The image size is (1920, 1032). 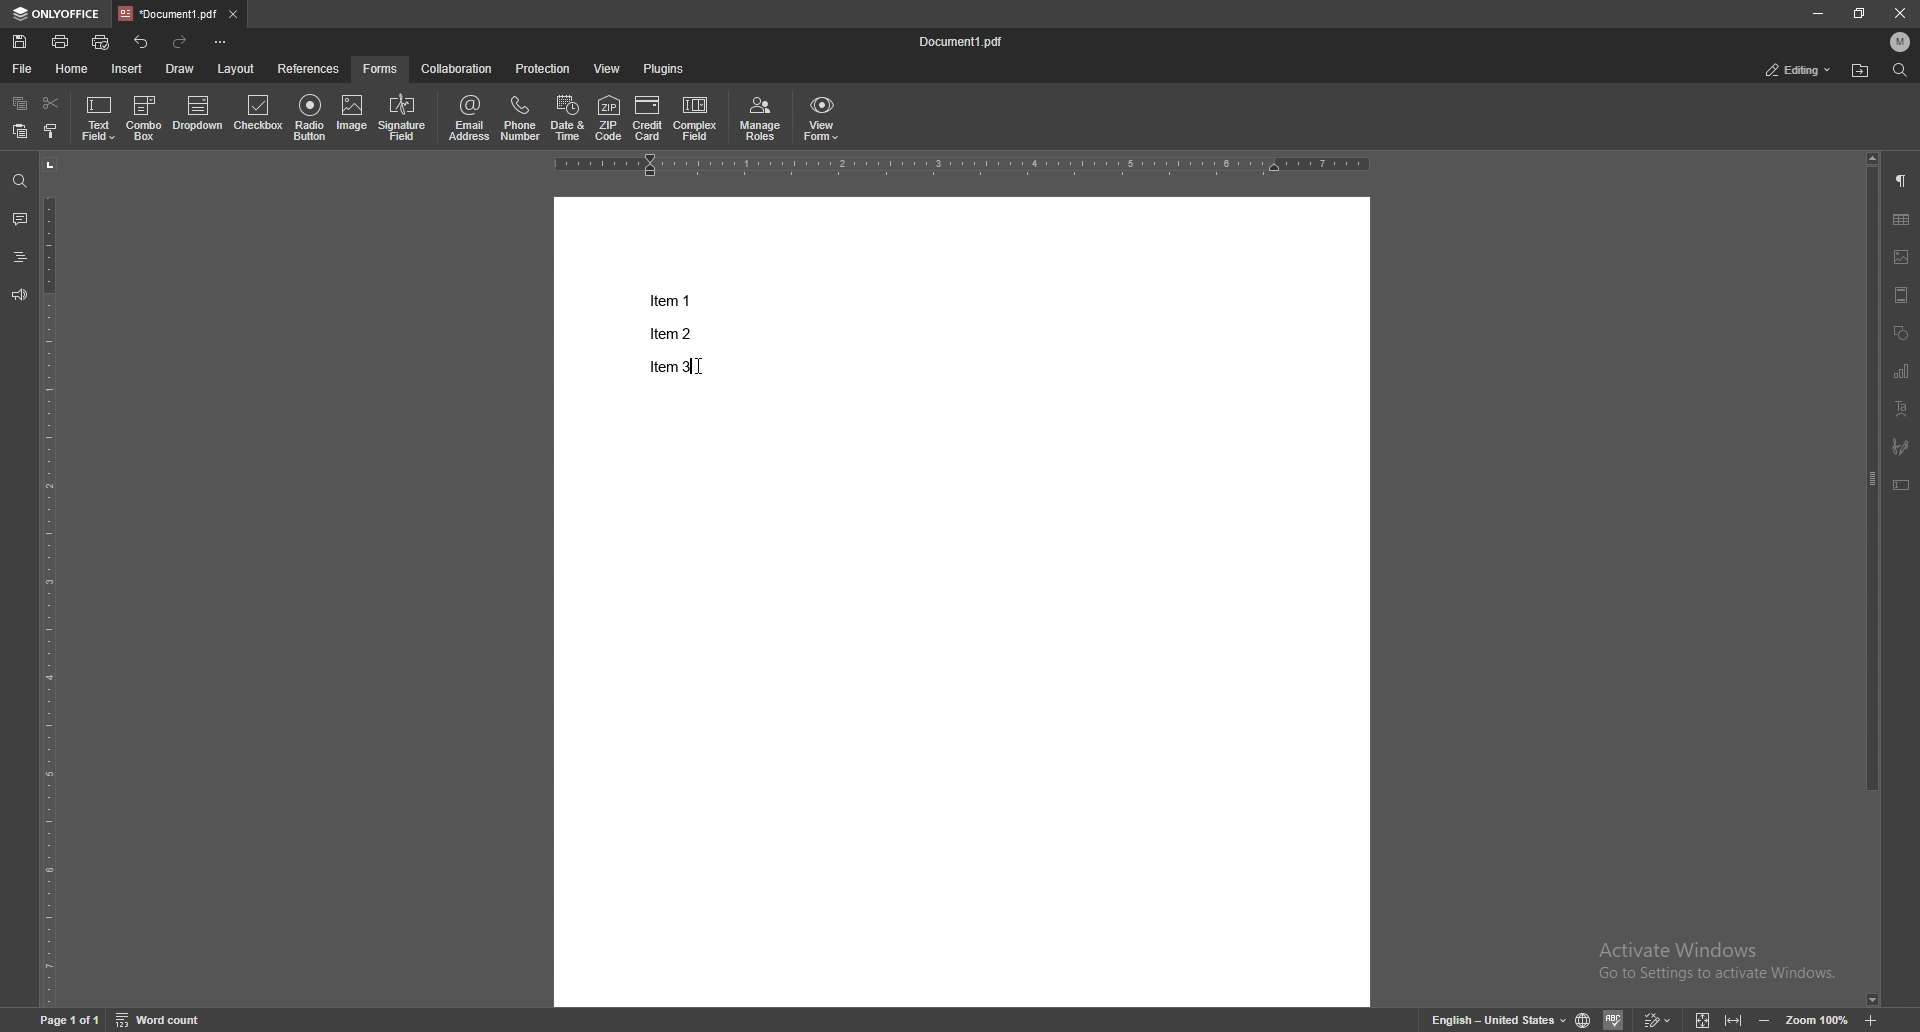 What do you see at coordinates (610, 119) in the screenshot?
I see `zip code` at bounding box center [610, 119].